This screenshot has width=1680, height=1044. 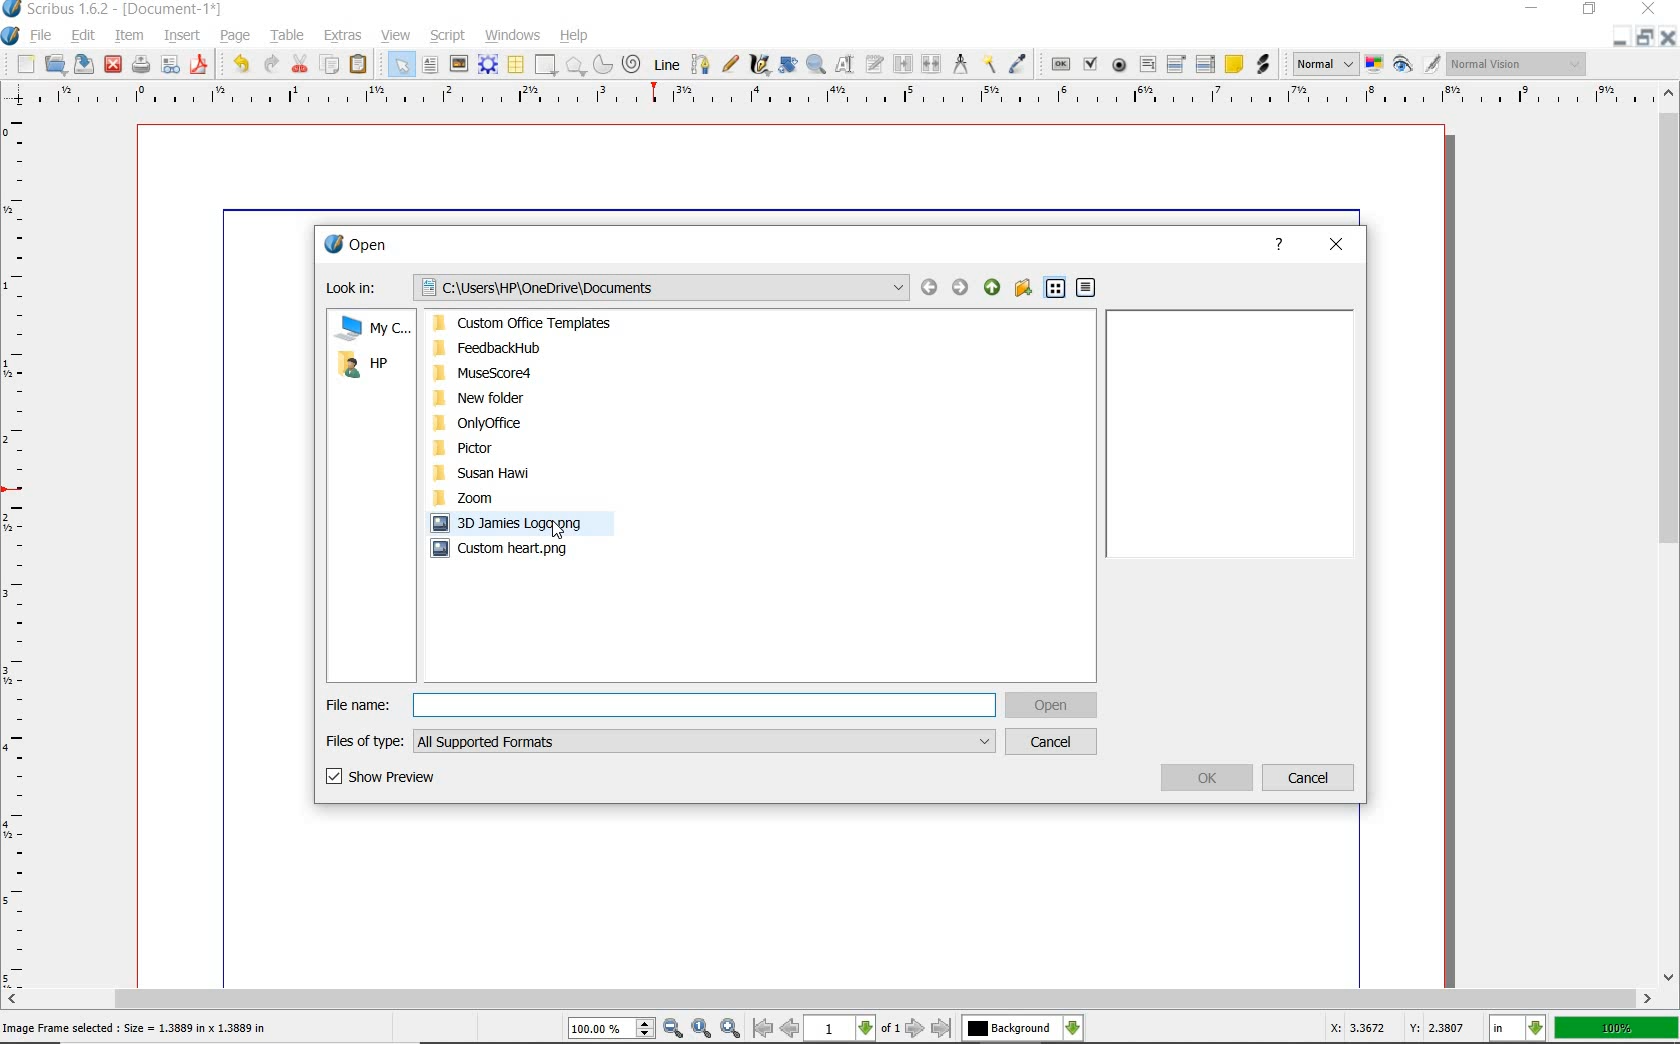 I want to click on preview mode, so click(x=1415, y=63).